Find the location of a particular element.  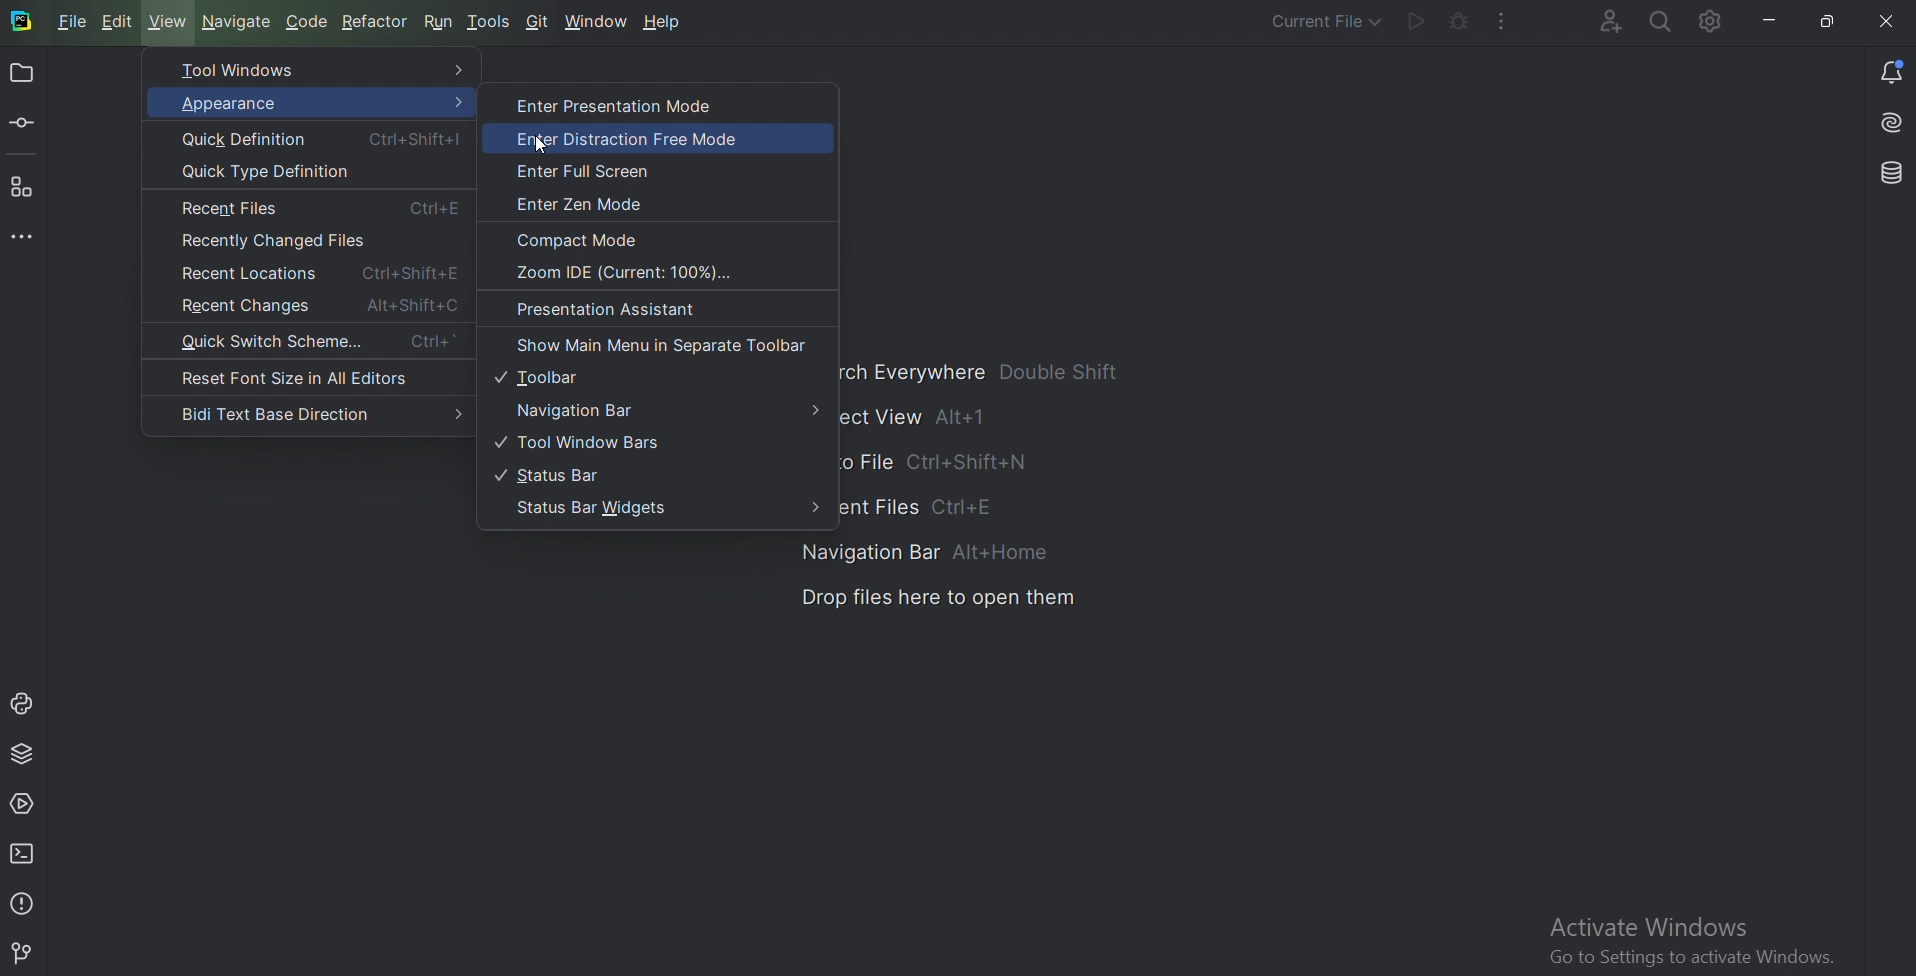

Navigation bar is located at coordinates (930, 550).